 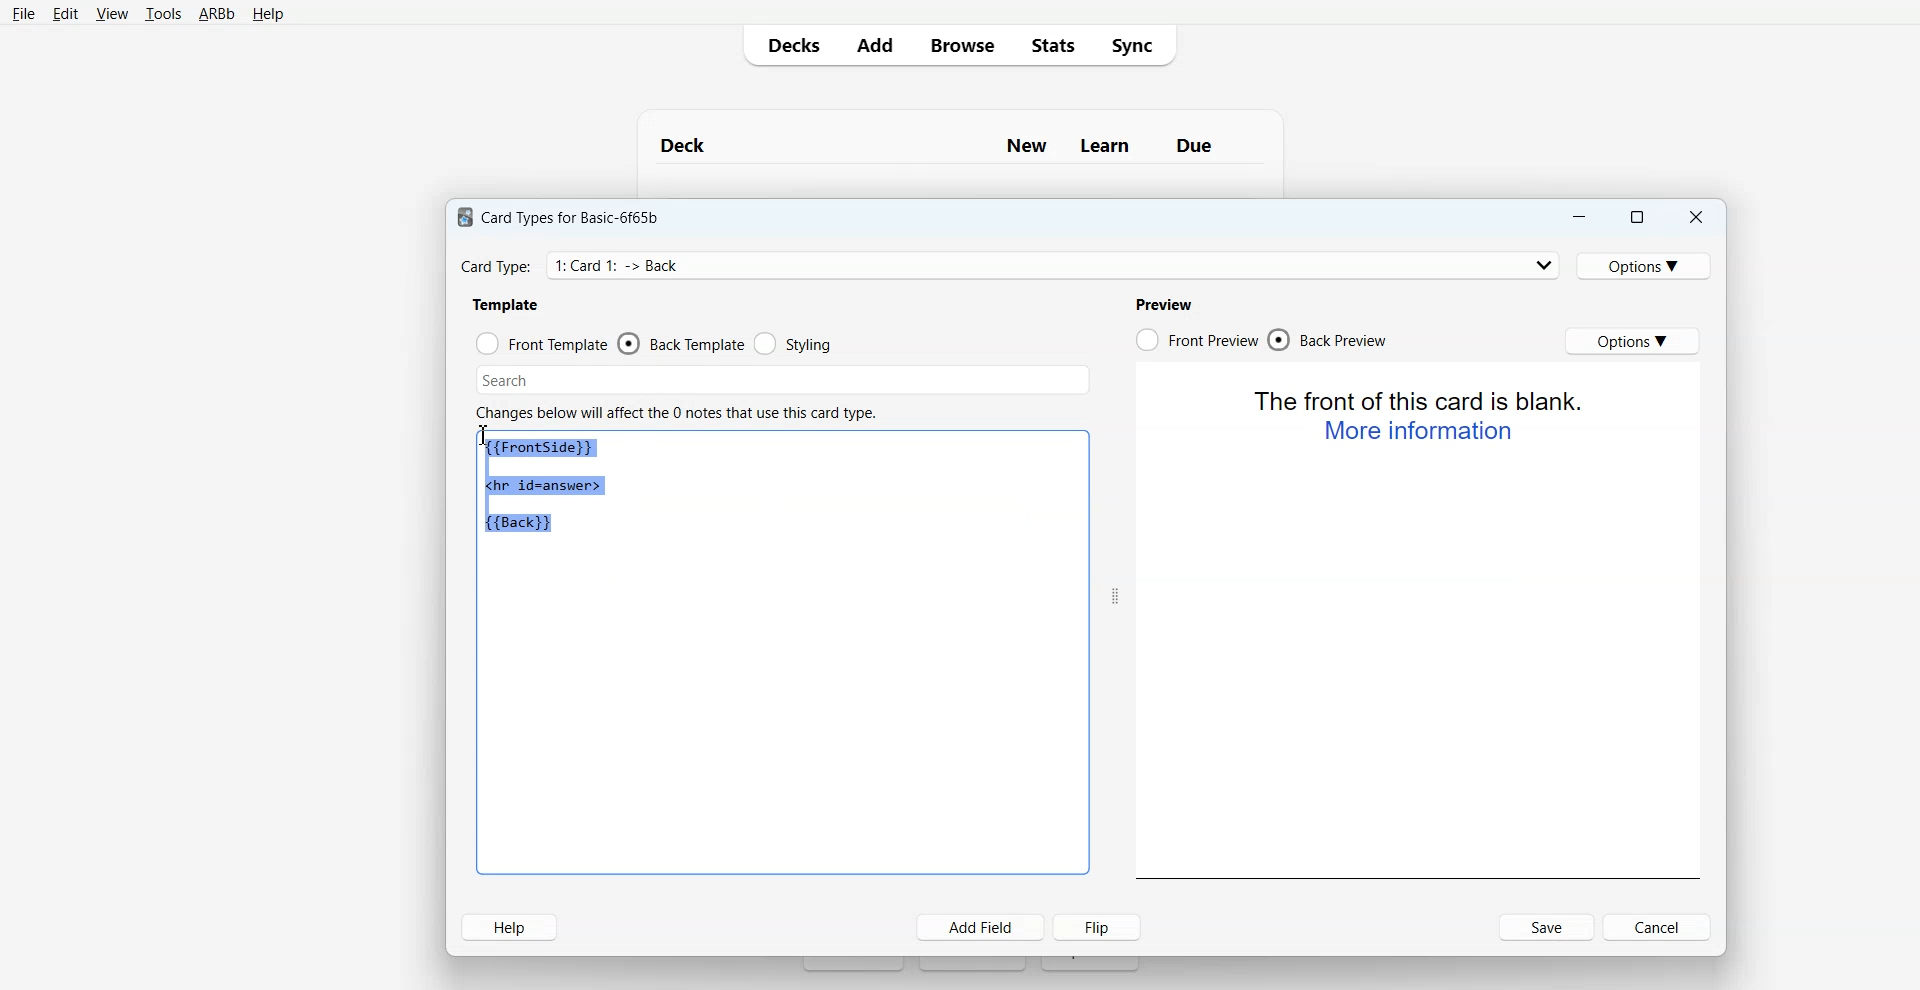 I want to click on Cancel, so click(x=1658, y=927).